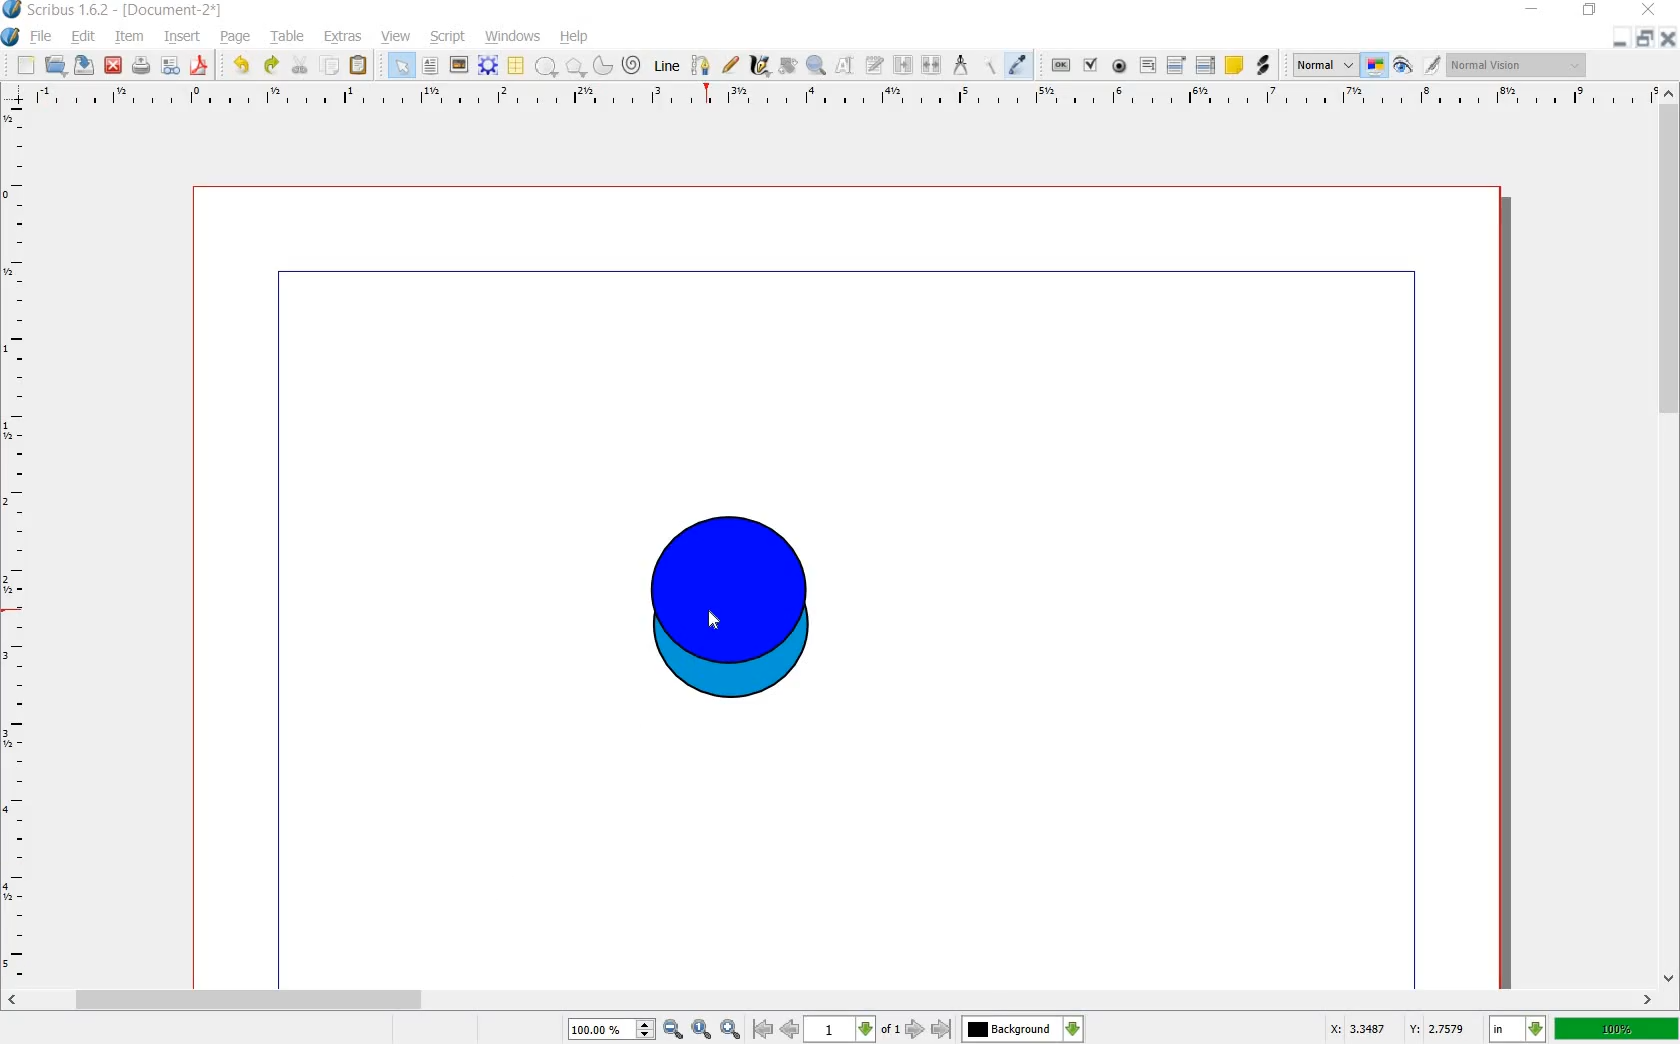 The height and width of the screenshot is (1044, 1680). Describe the element at coordinates (1398, 1031) in the screenshot. I see `coordinates` at that location.